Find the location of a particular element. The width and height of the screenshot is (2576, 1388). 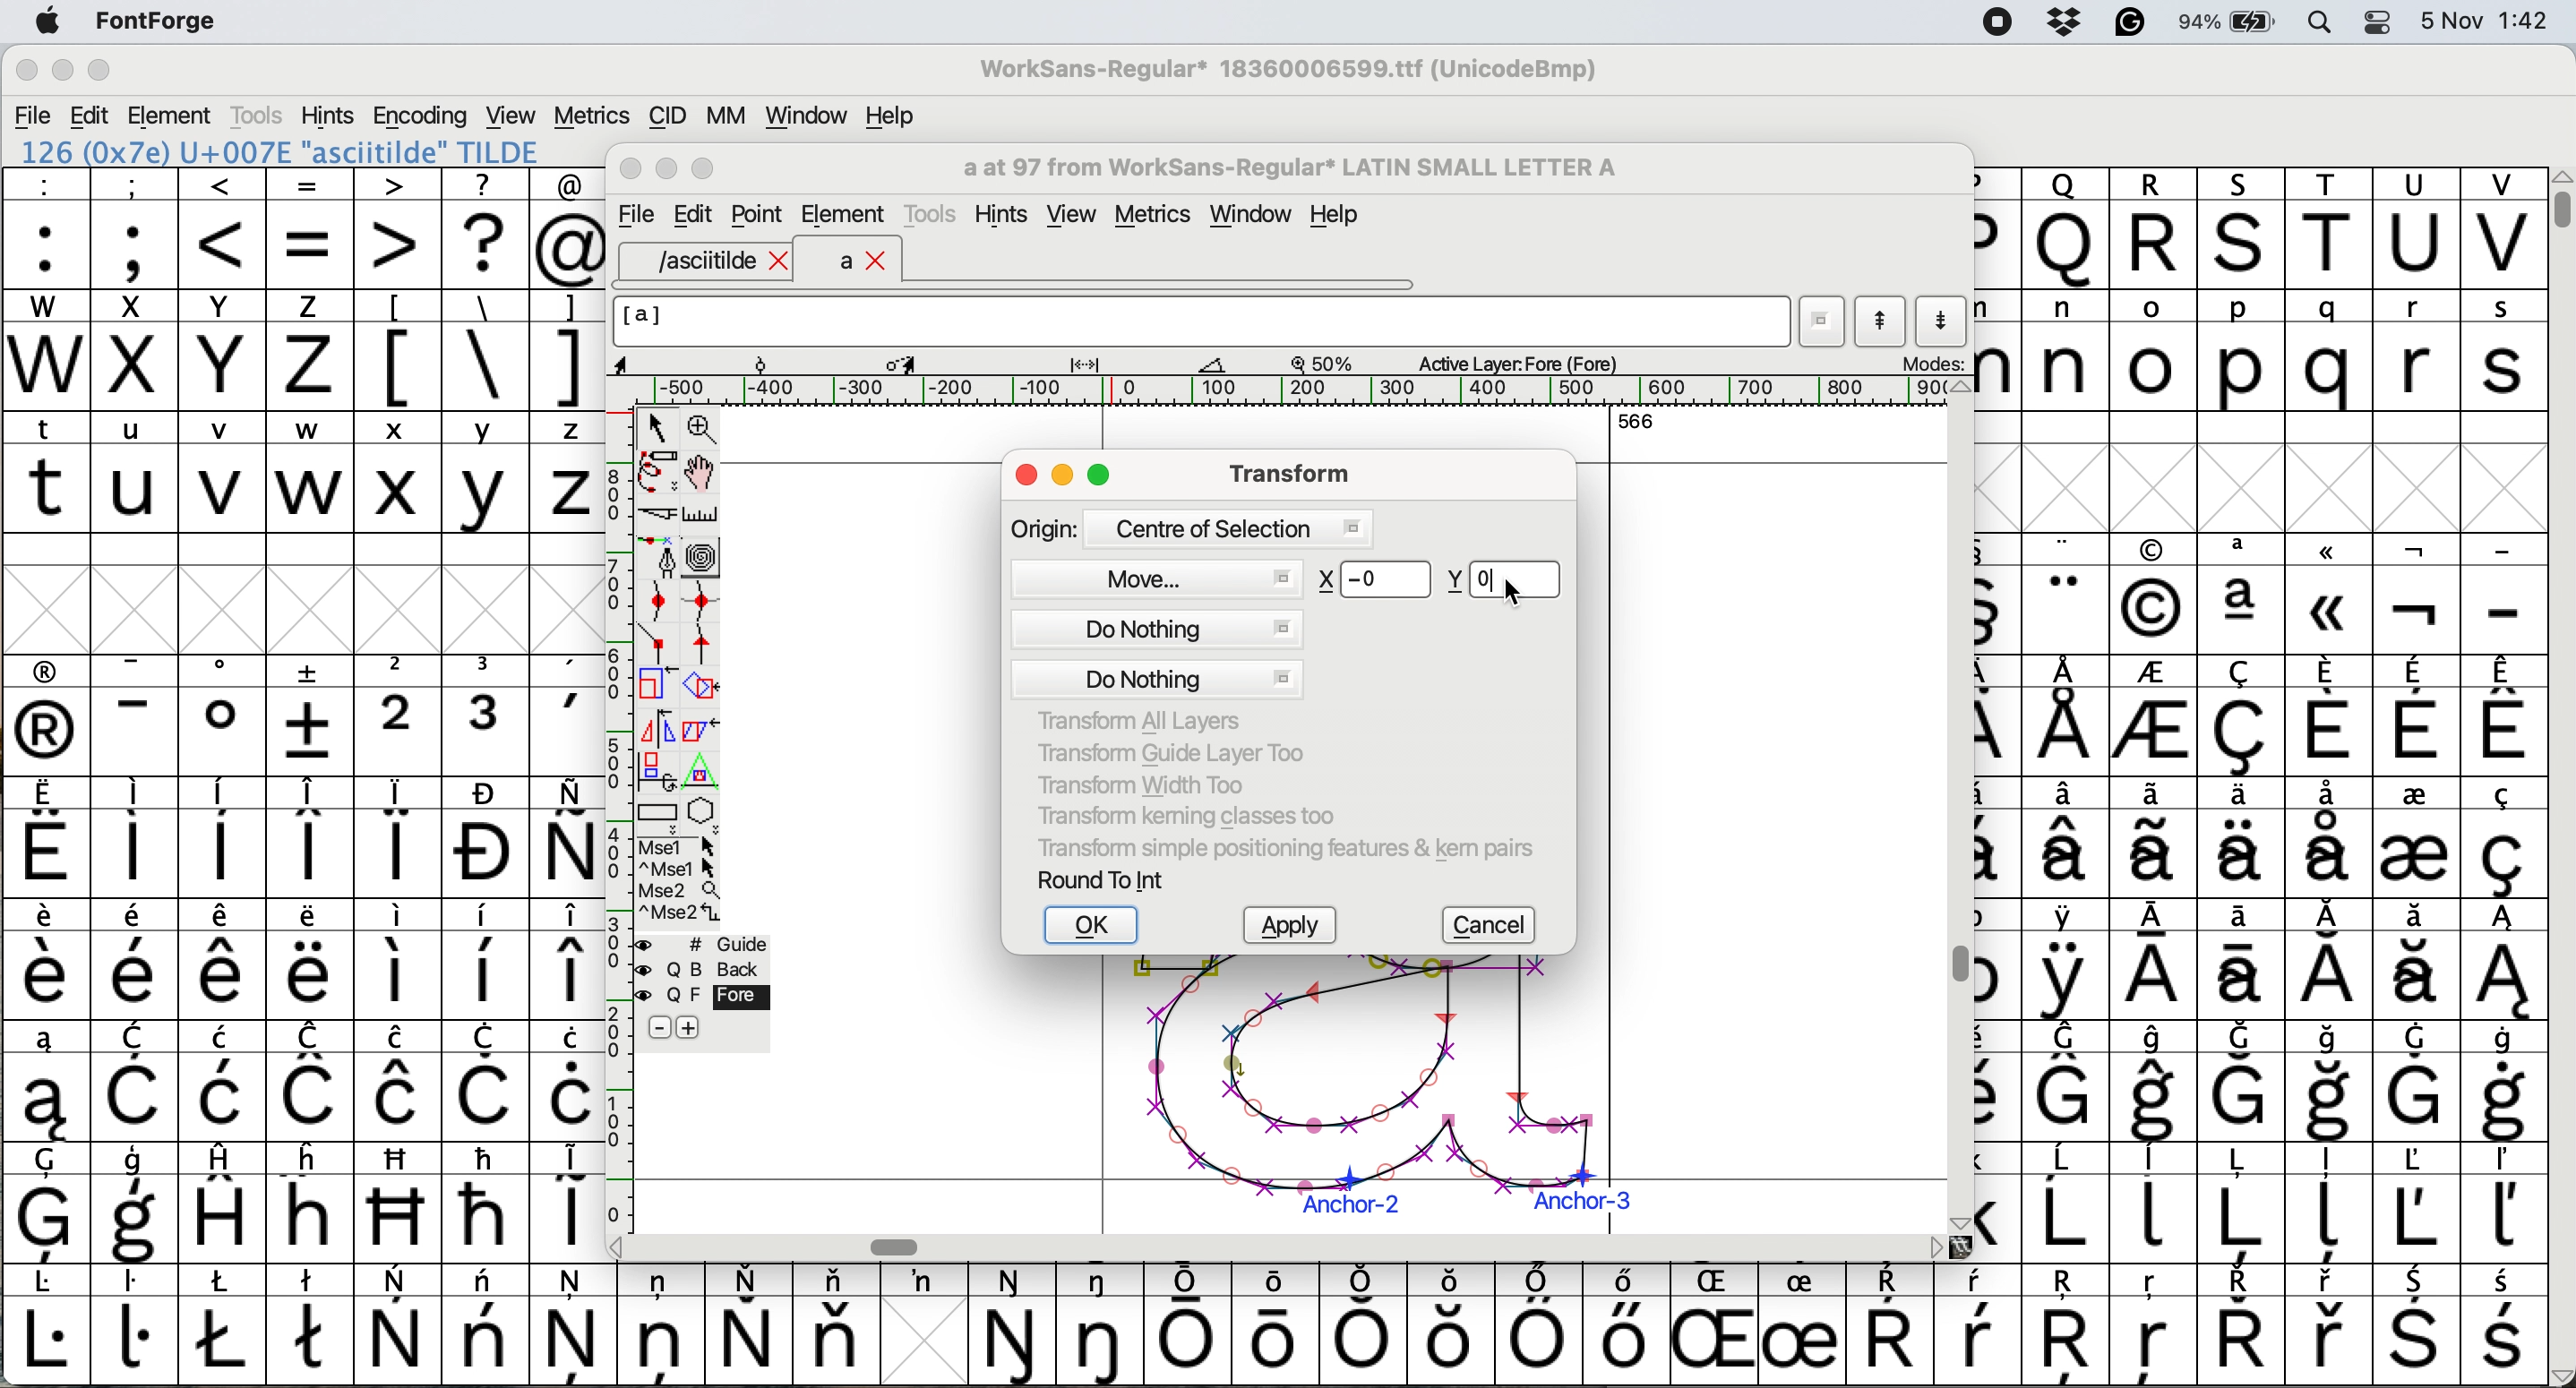

glyph details is located at coordinates (933, 362).